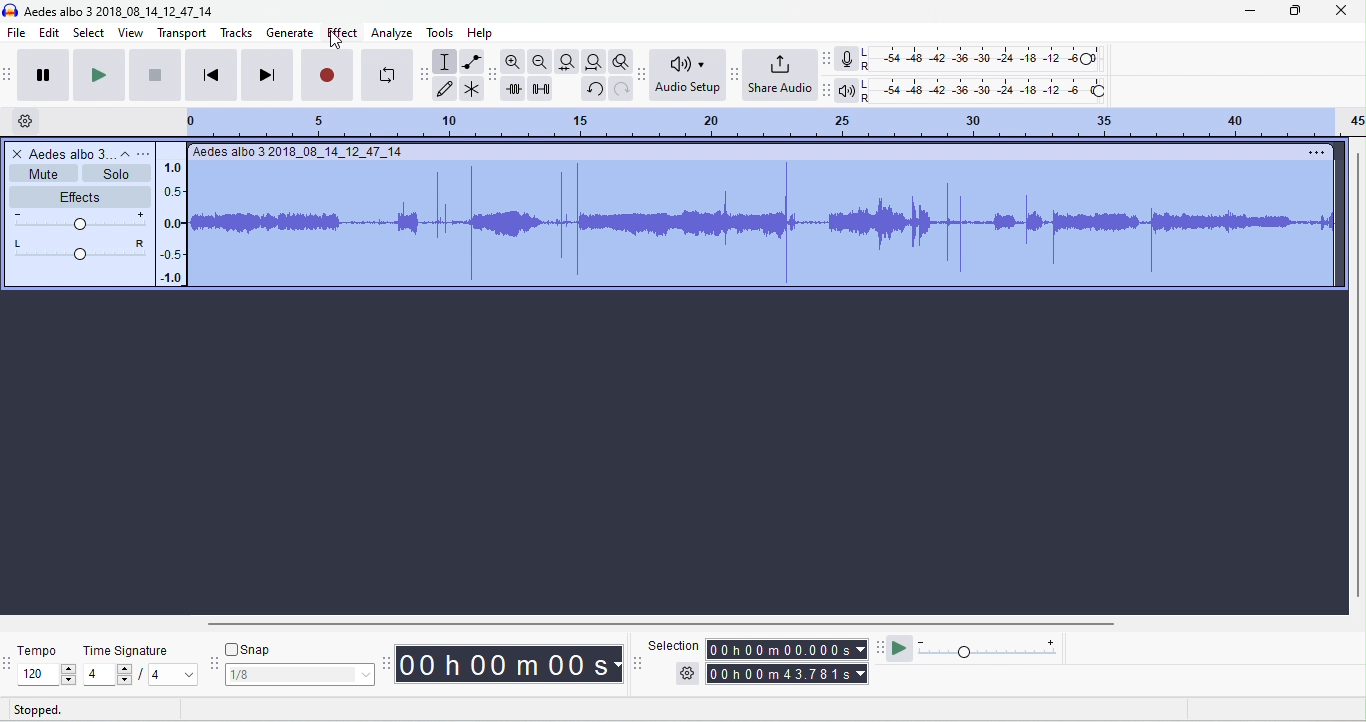  I want to click on L, so click(866, 52).